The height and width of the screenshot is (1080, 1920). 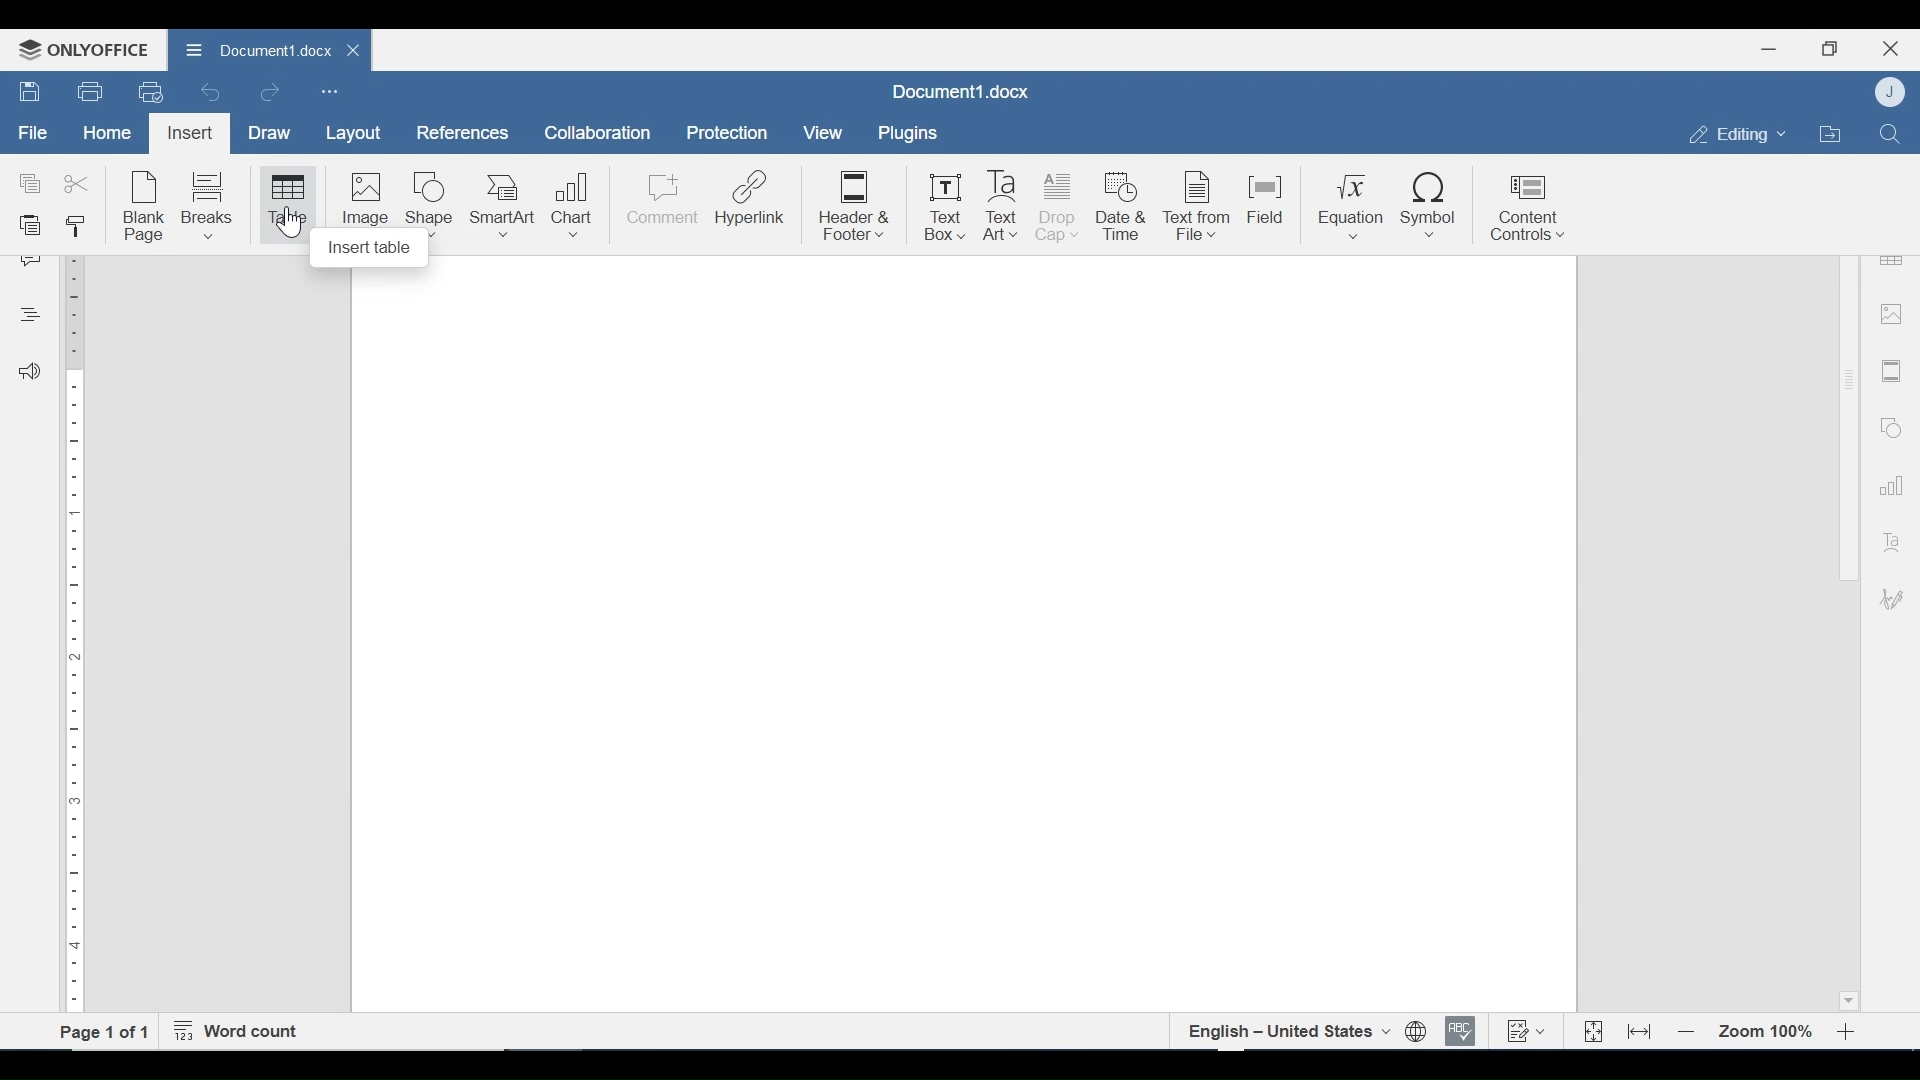 I want to click on Copy Style, so click(x=79, y=226).